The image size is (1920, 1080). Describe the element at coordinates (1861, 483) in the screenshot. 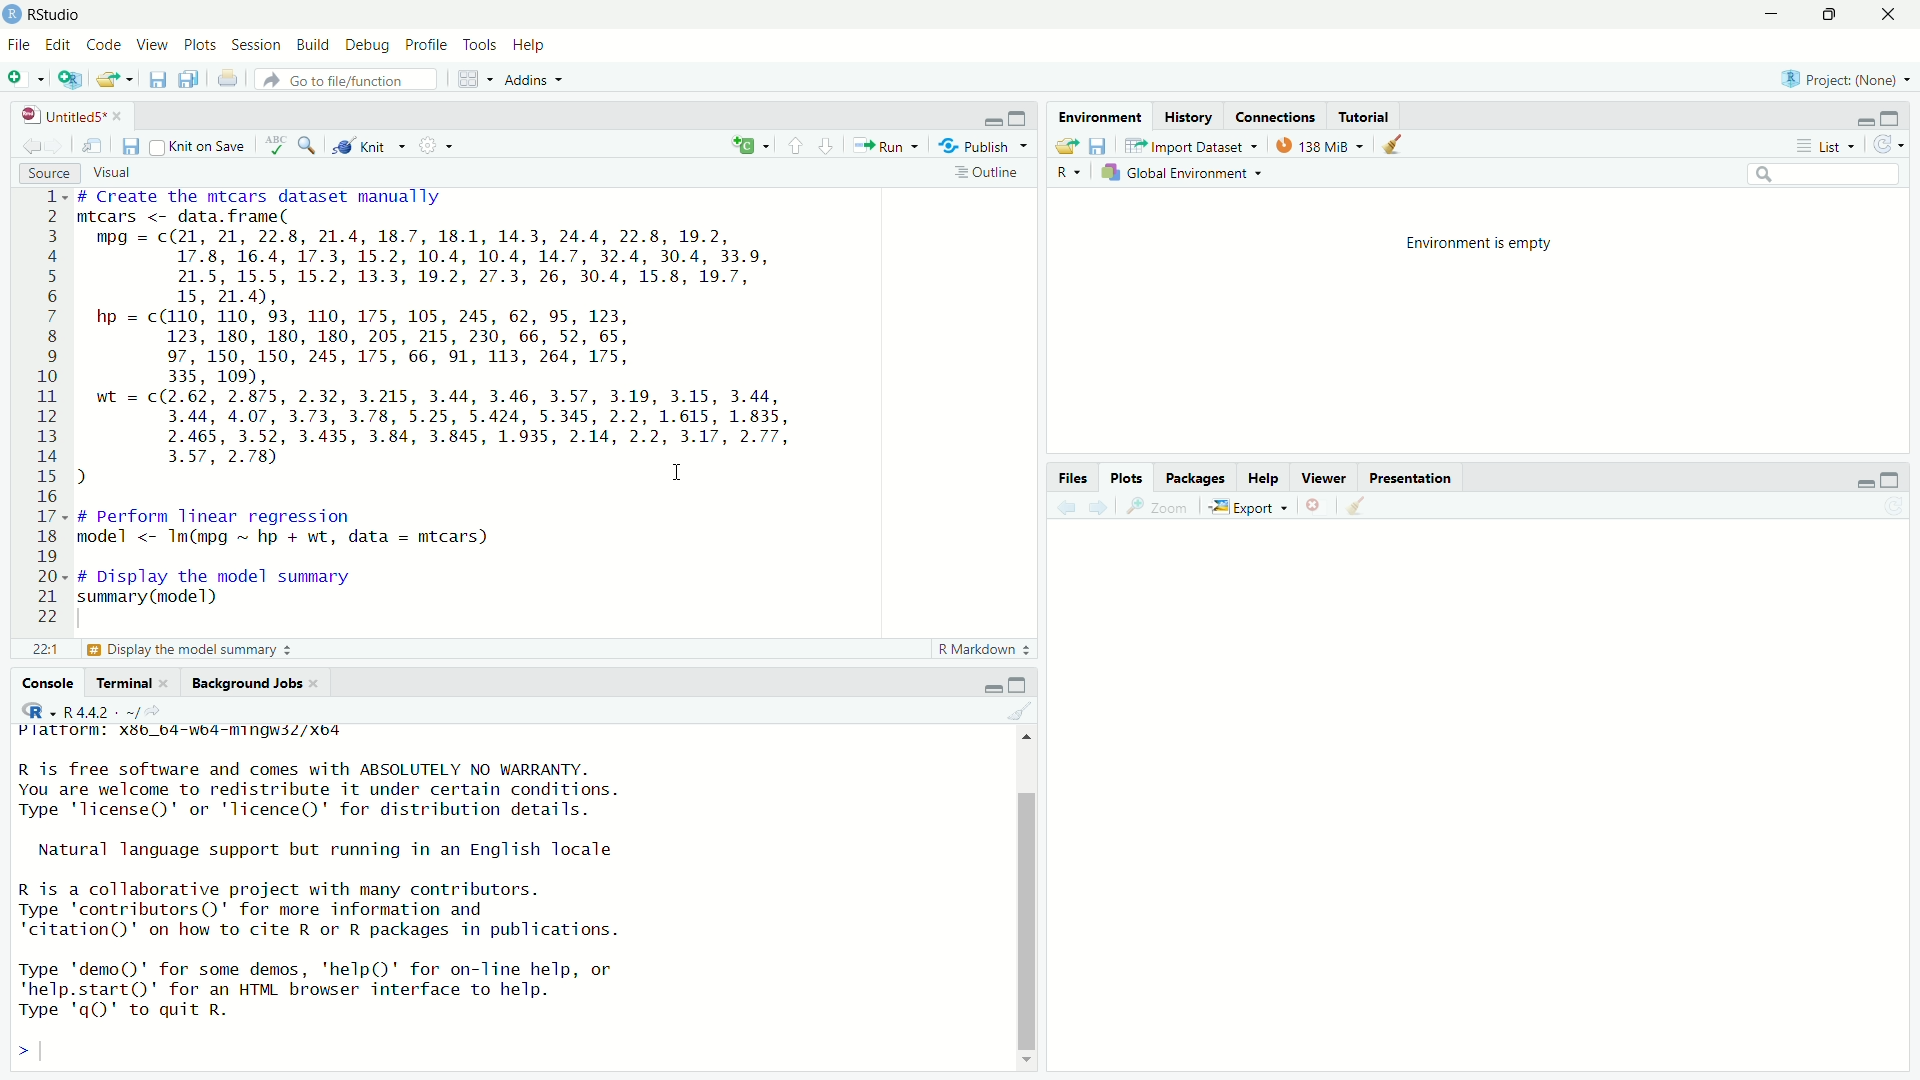

I see `minimize` at that location.